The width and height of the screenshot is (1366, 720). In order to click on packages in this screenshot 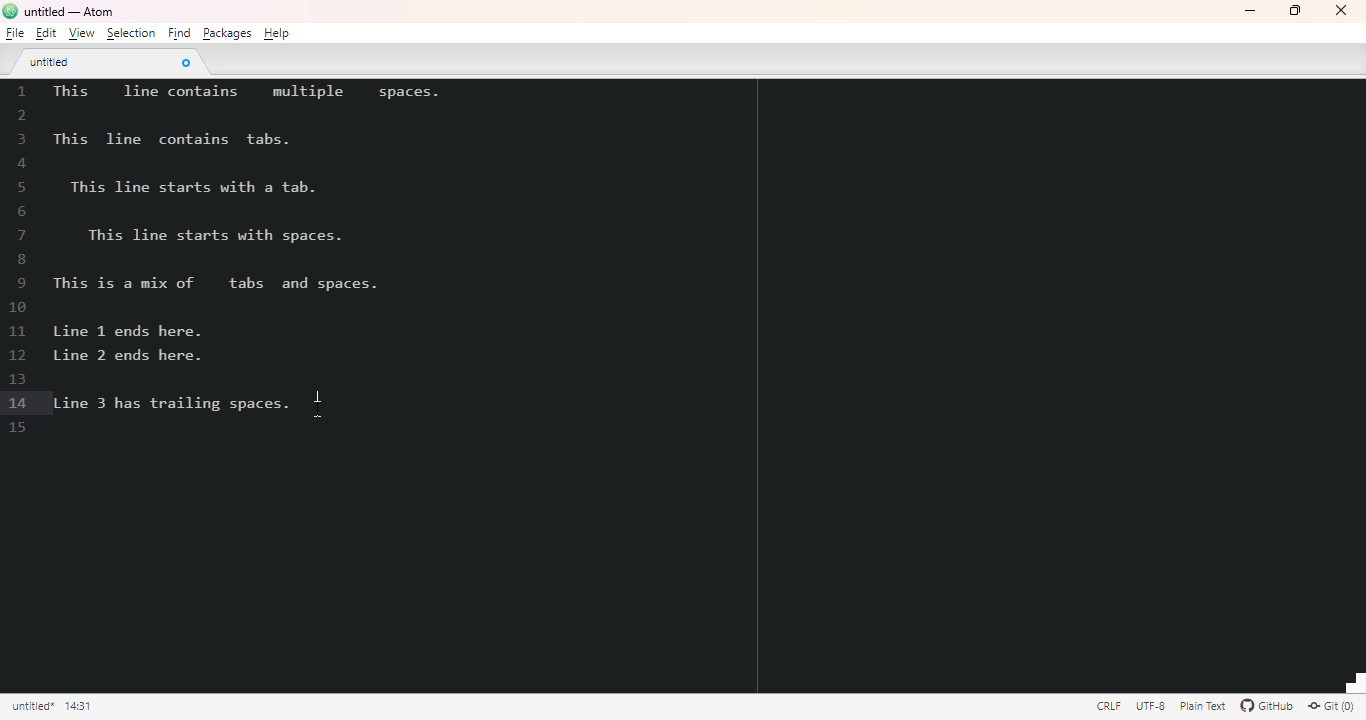, I will do `click(226, 33)`.